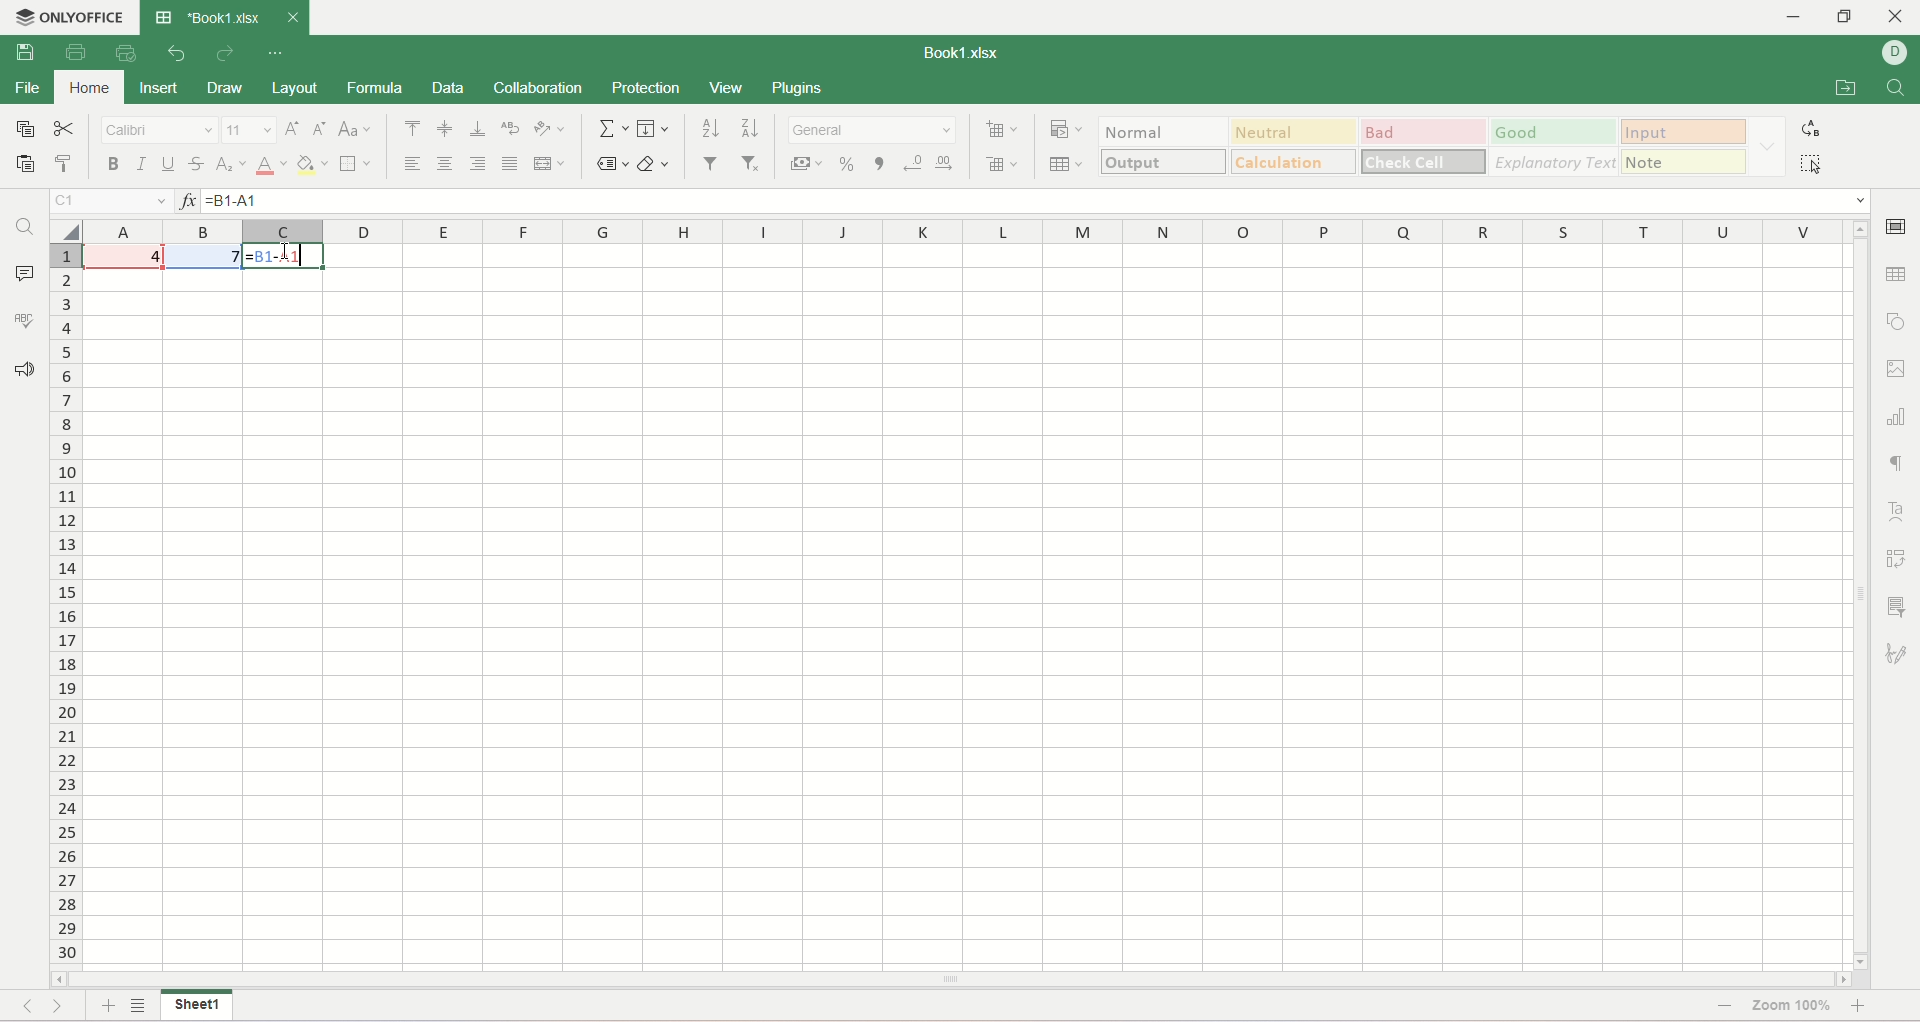 The width and height of the screenshot is (1920, 1022). I want to click on align middle, so click(447, 128).